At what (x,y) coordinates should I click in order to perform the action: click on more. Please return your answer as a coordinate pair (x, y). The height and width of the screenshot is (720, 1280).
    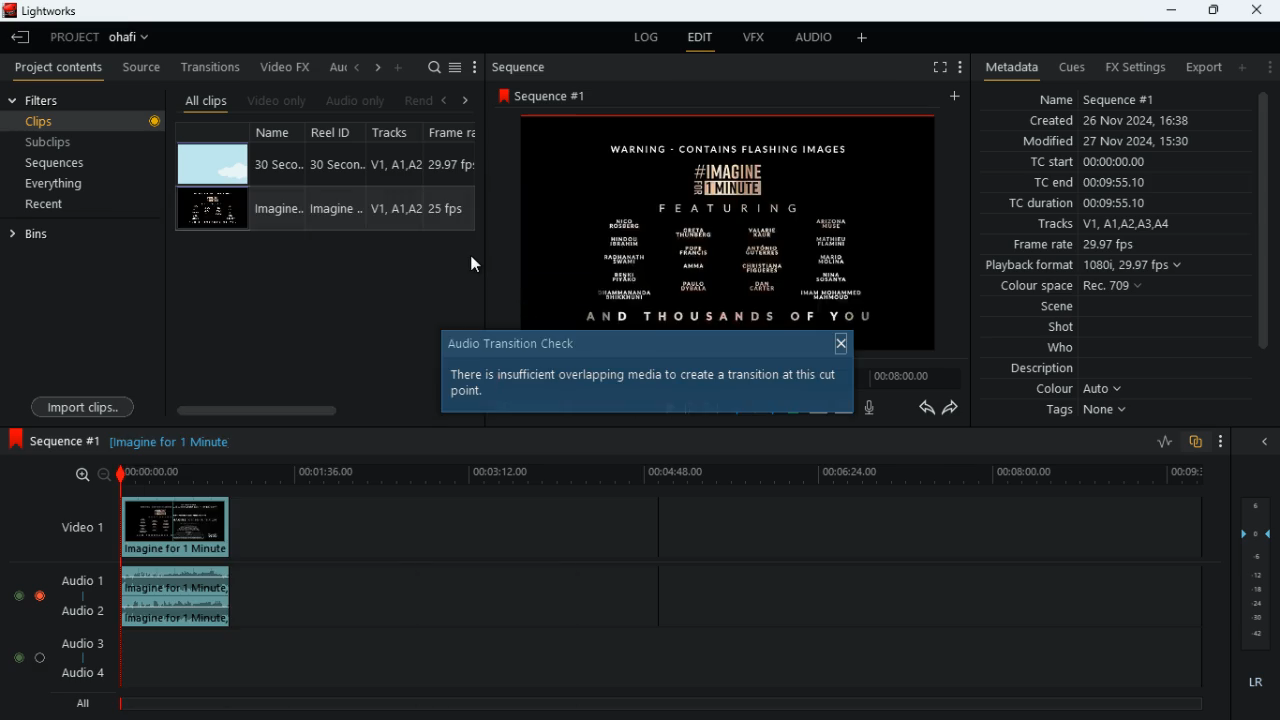
    Looking at the image, I should click on (1222, 443).